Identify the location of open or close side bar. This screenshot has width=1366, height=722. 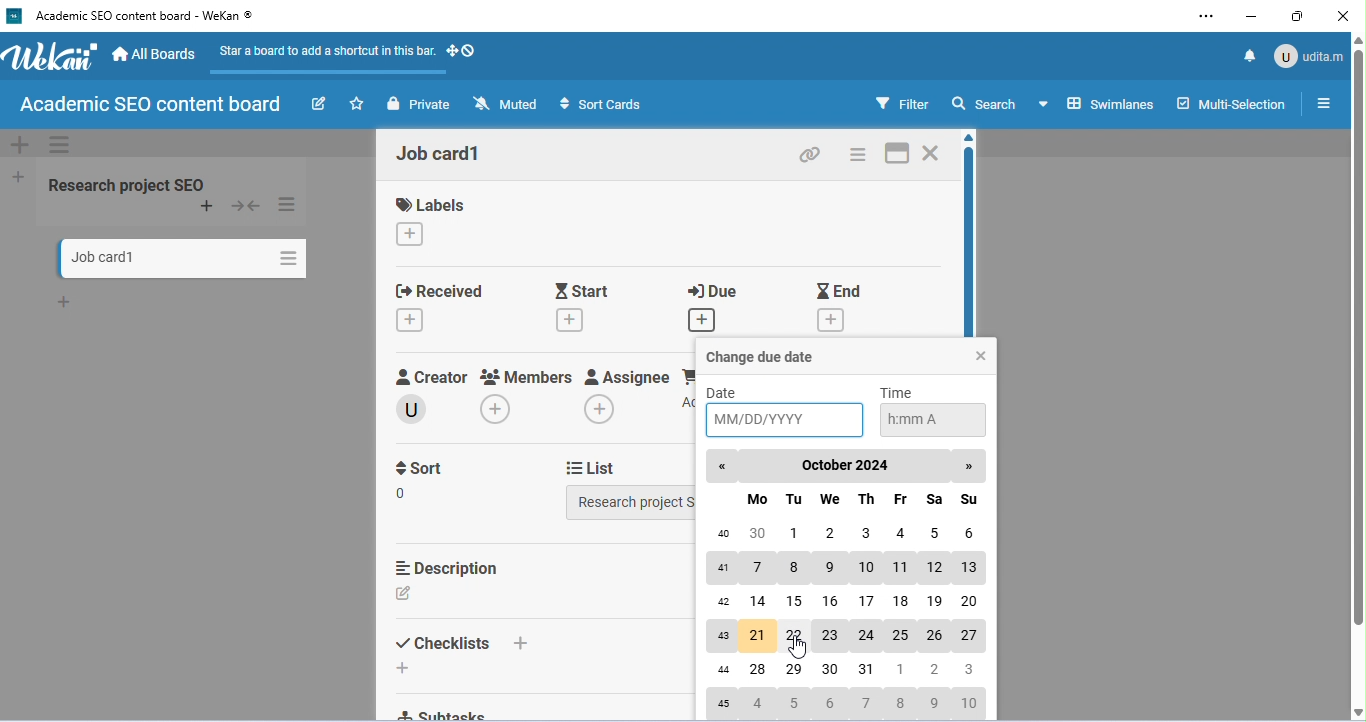
(1323, 102).